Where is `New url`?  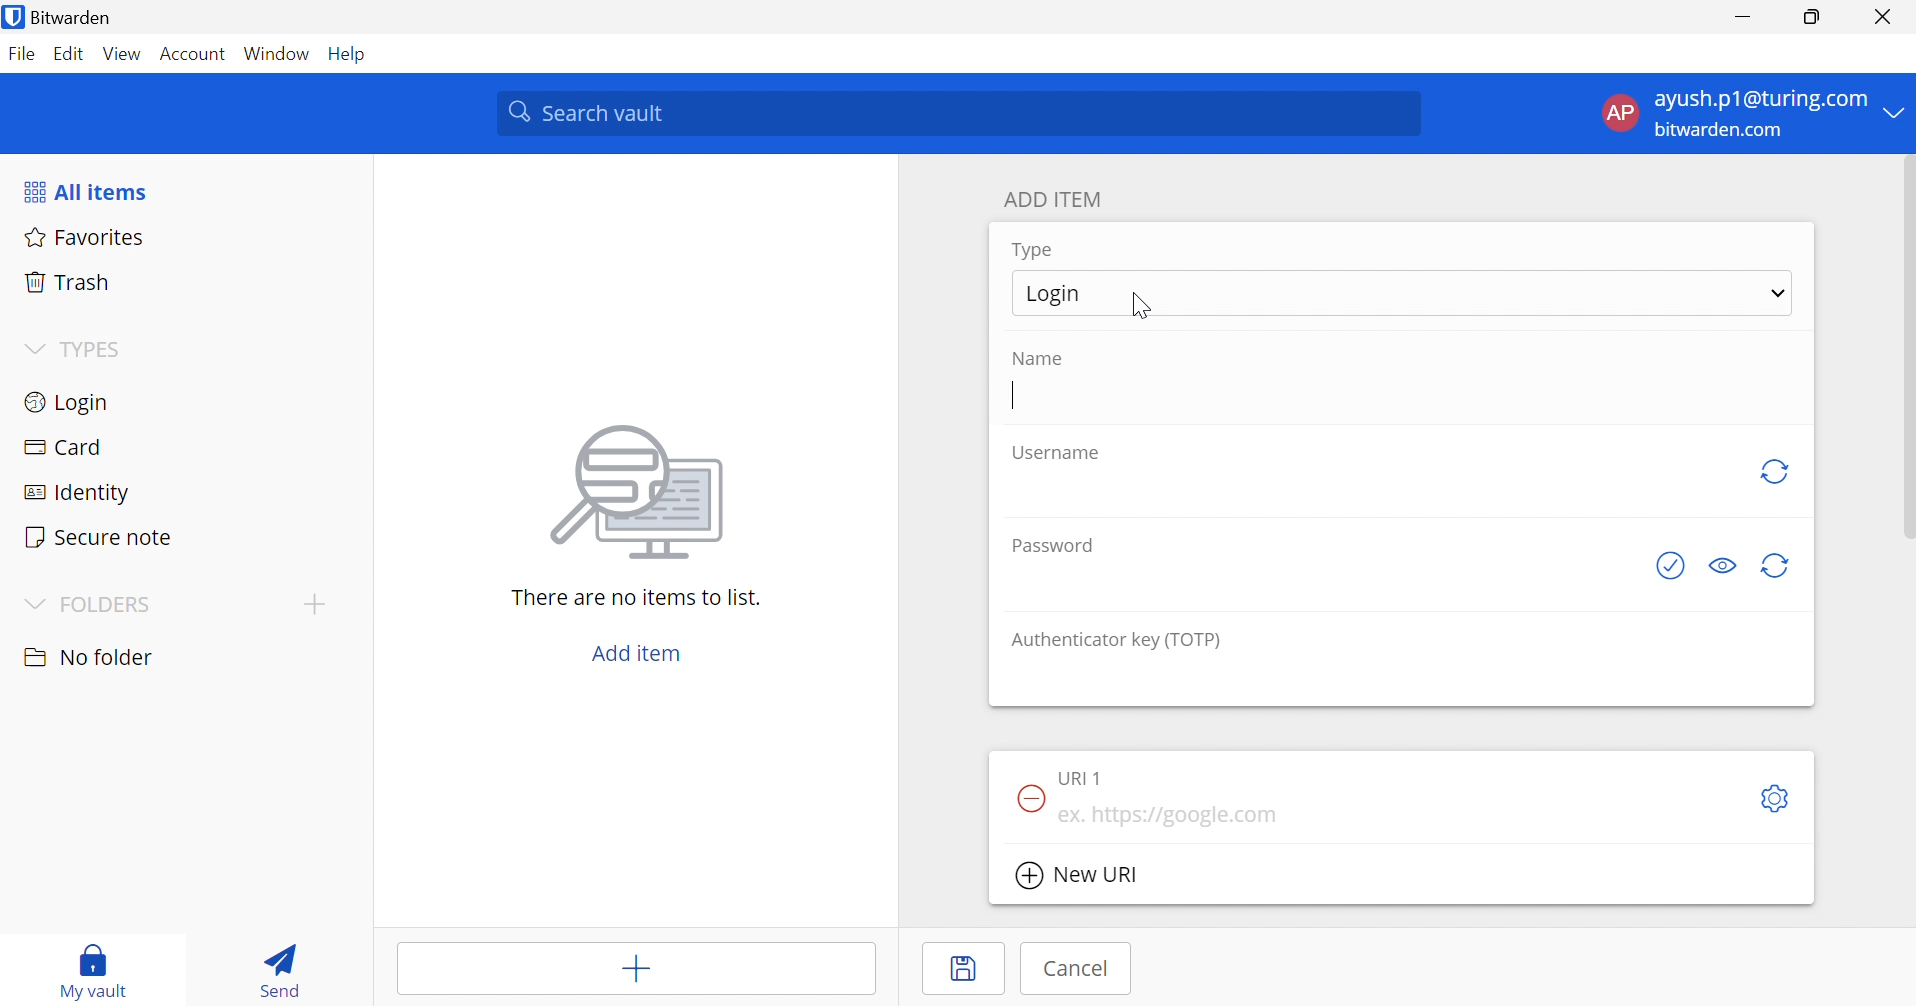 New url is located at coordinates (1083, 877).